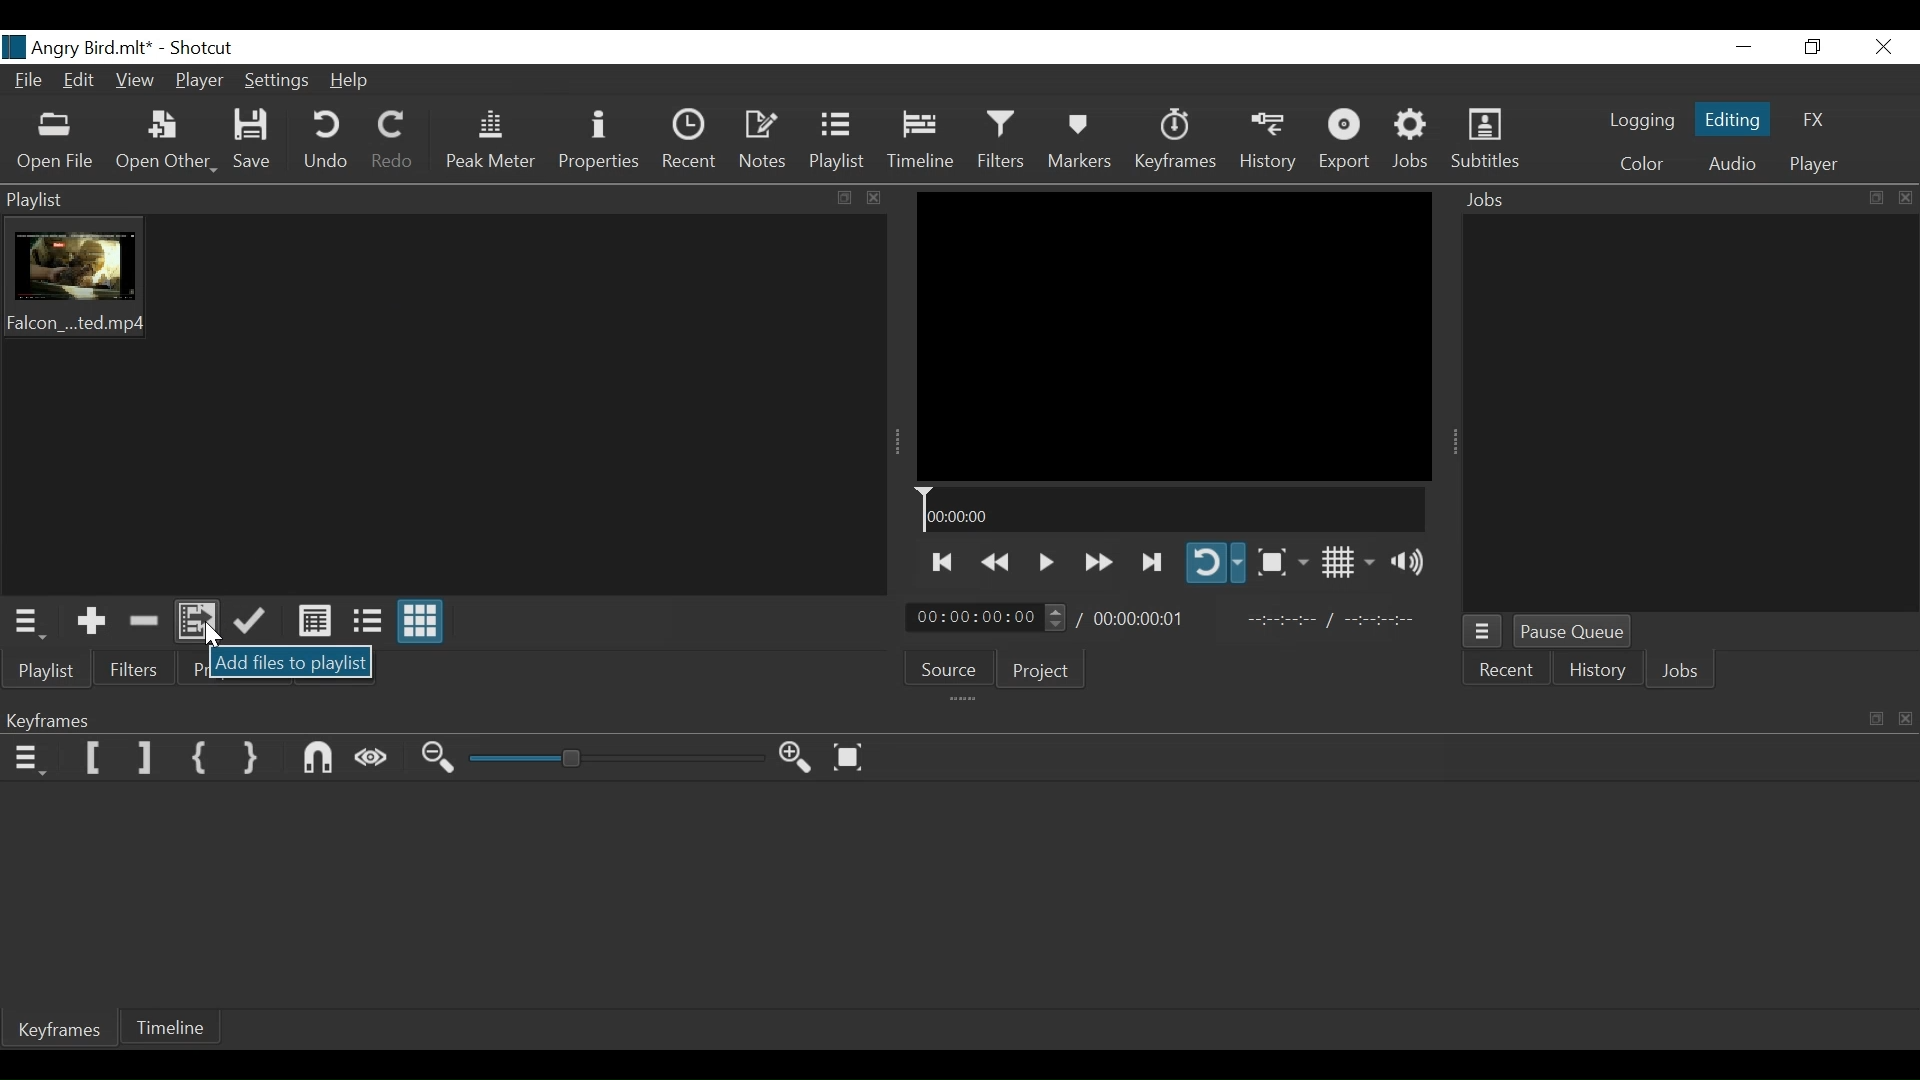  Describe the element at coordinates (421, 623) in the screenshot. I see `View as ions` at that location.